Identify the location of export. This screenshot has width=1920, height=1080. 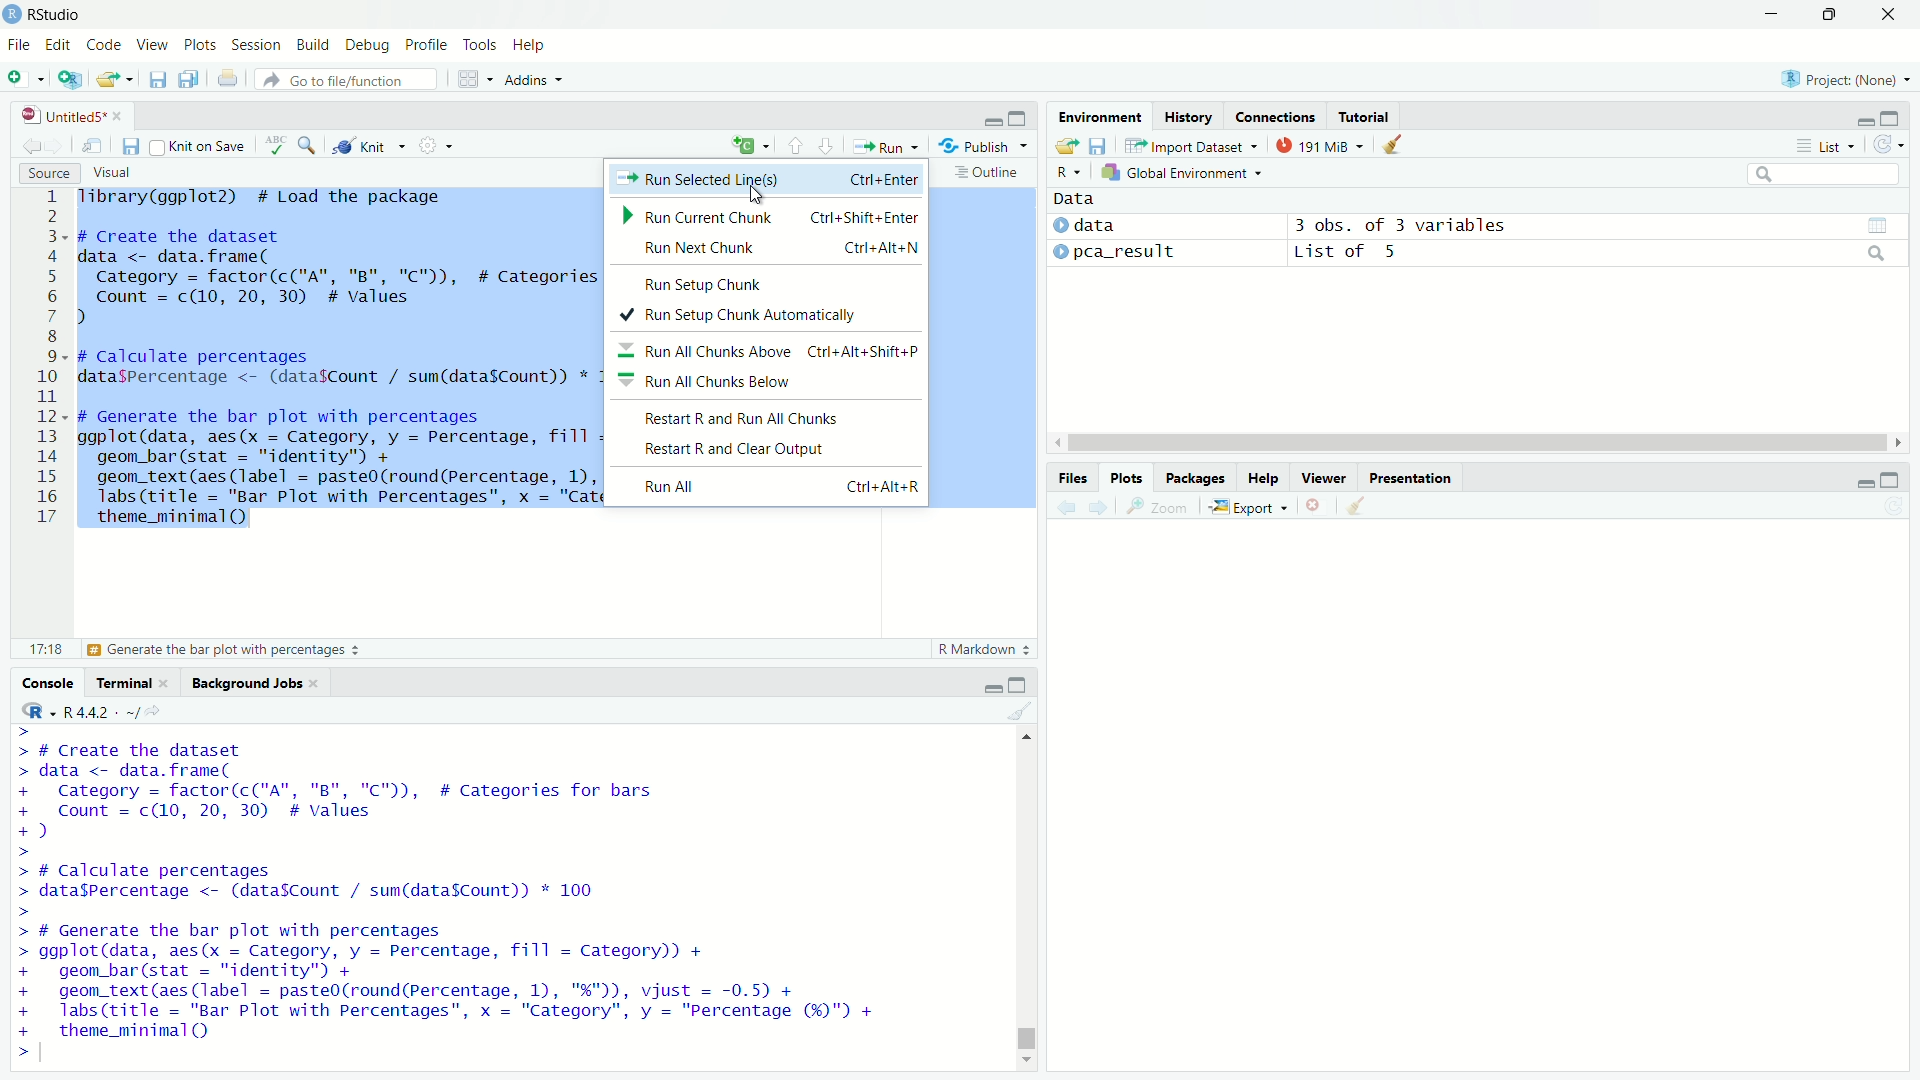
(1249, 505).